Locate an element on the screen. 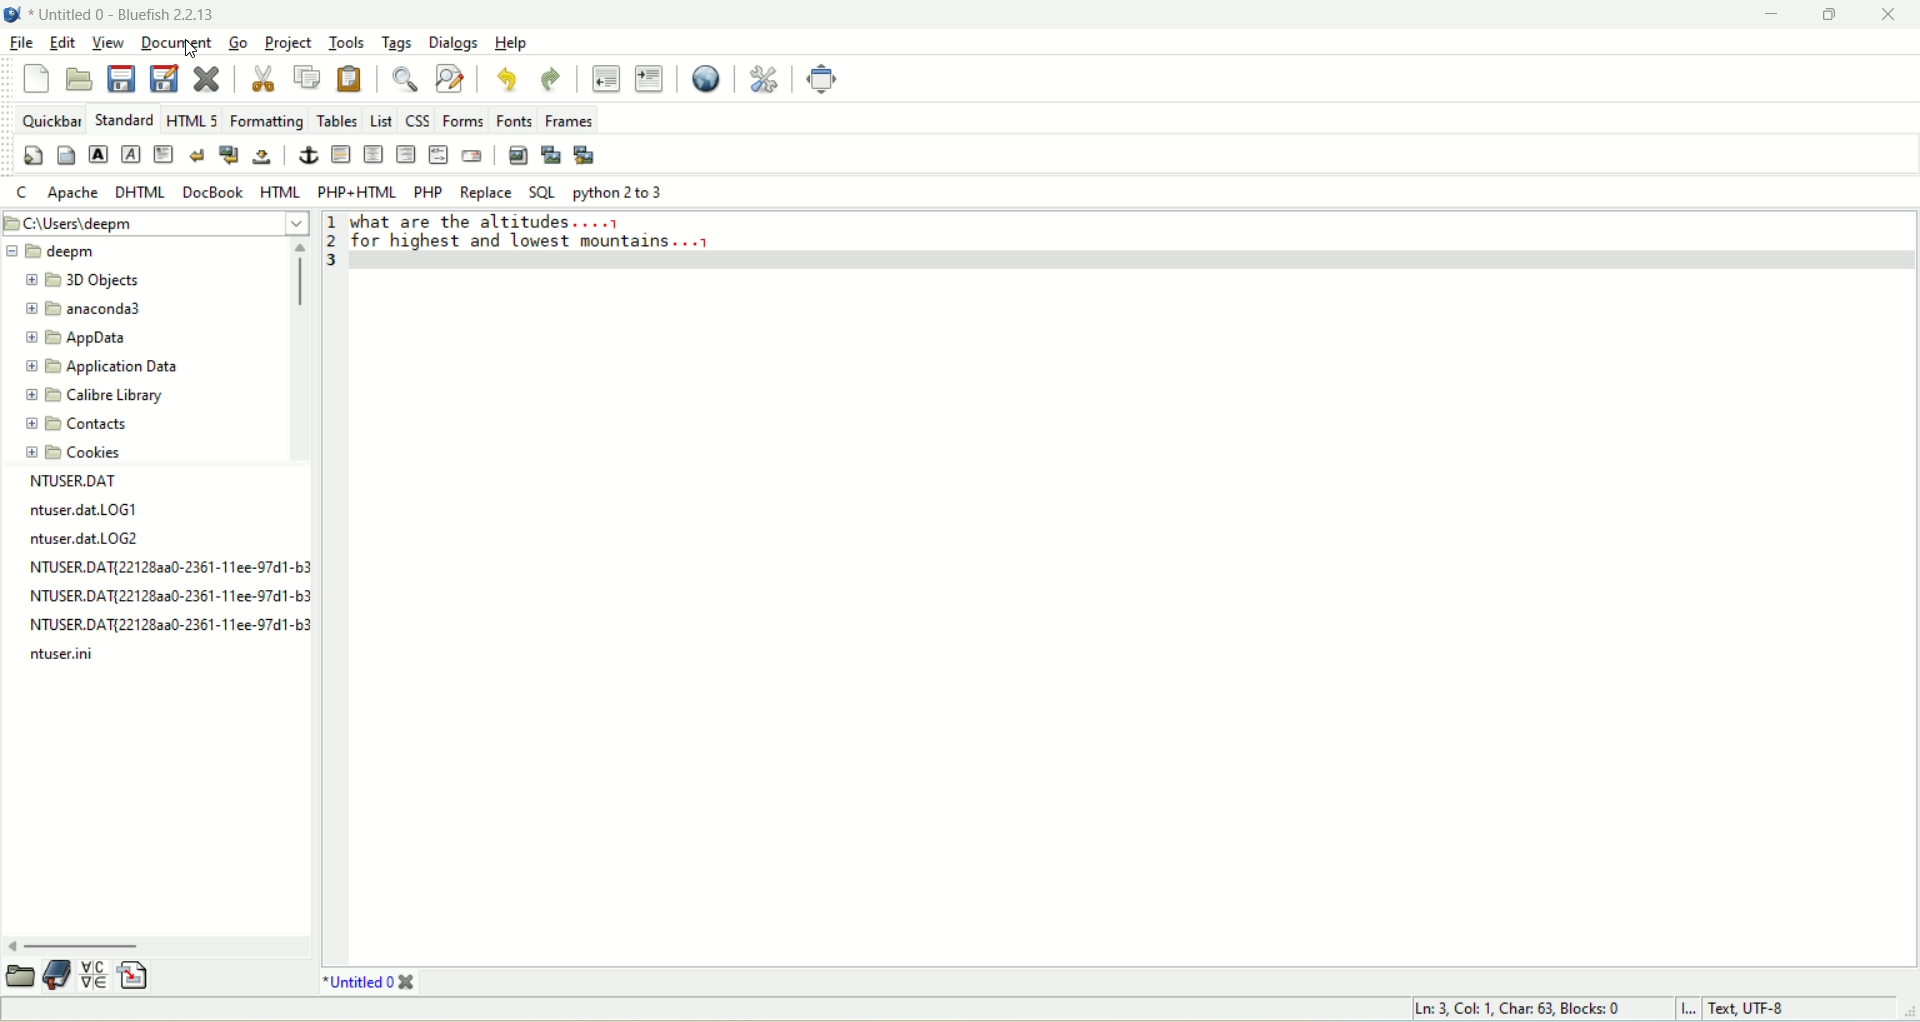  insert special character is located at coordinates (97, 976).